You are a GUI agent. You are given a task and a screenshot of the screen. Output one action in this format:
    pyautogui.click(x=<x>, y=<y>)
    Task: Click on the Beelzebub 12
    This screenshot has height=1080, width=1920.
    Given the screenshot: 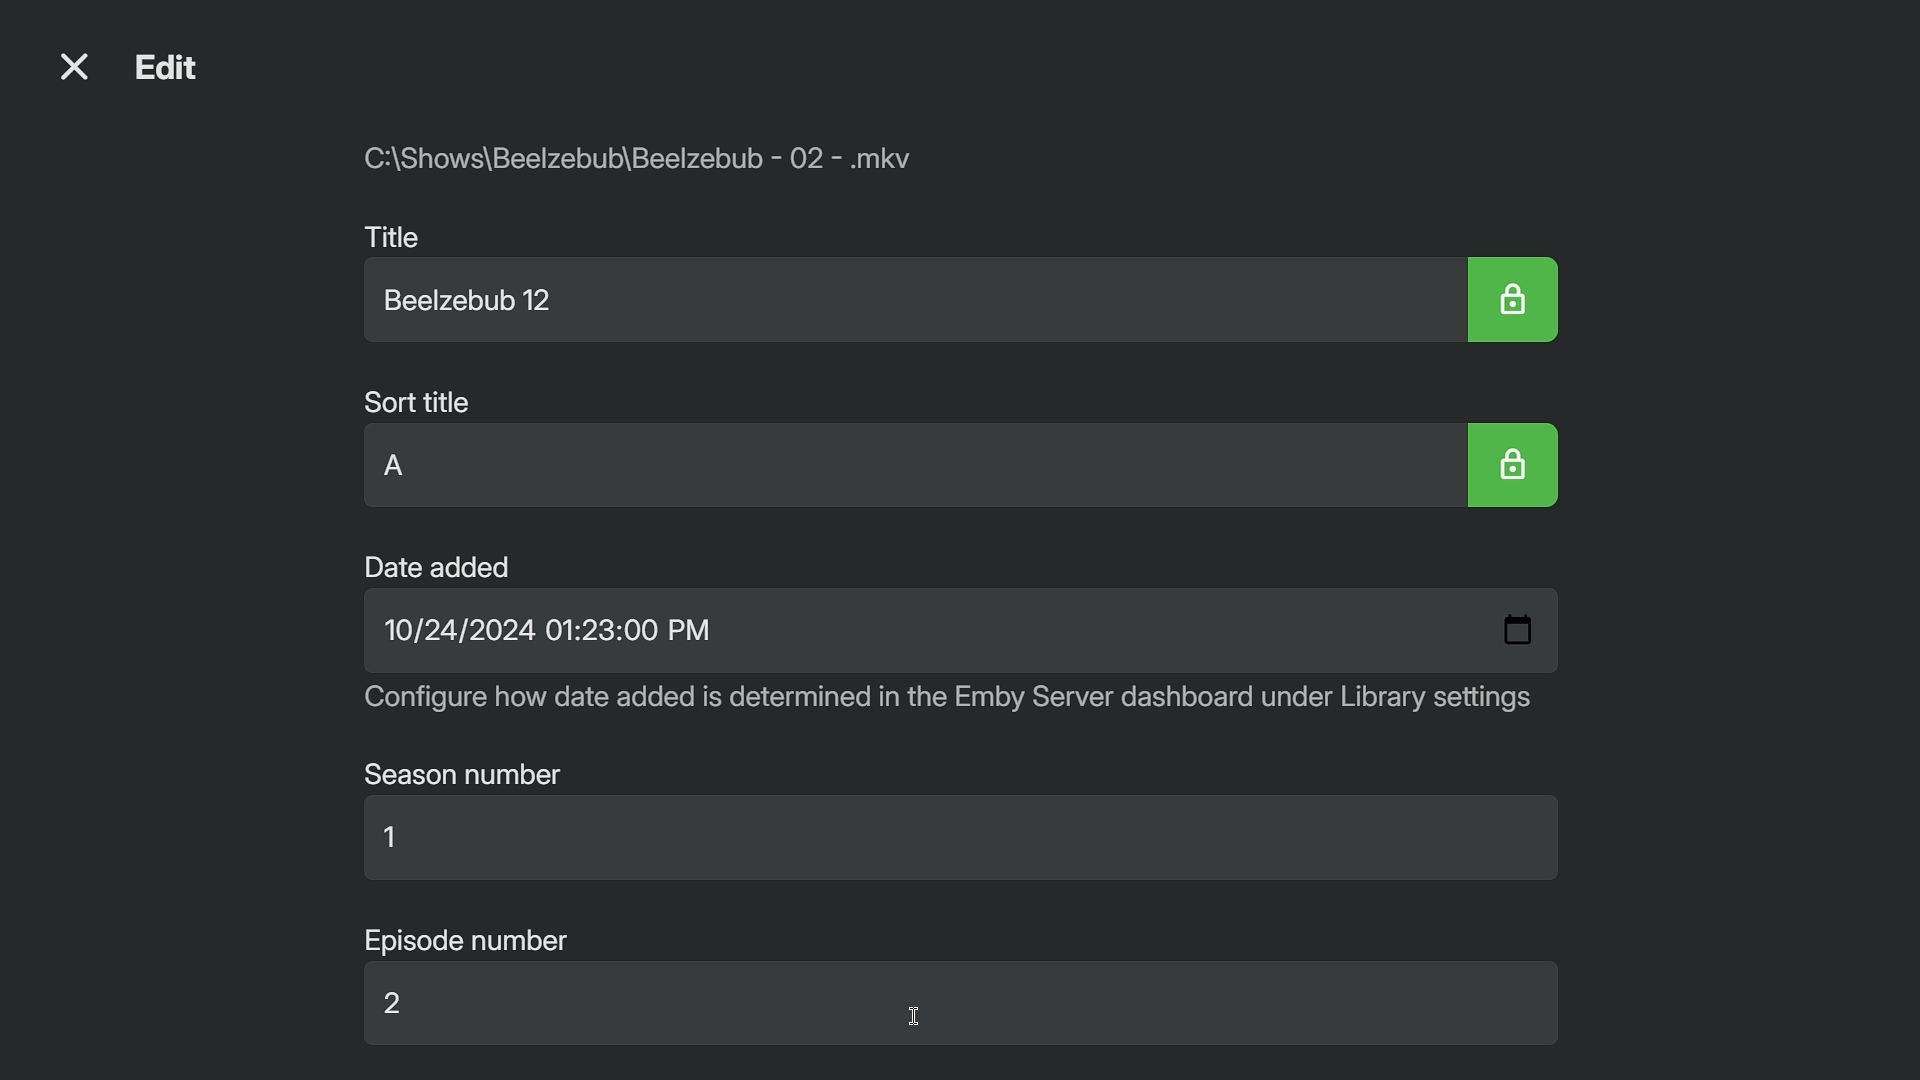 What is the action you would take?
    pyautogui.click(x=482, y=302)
    